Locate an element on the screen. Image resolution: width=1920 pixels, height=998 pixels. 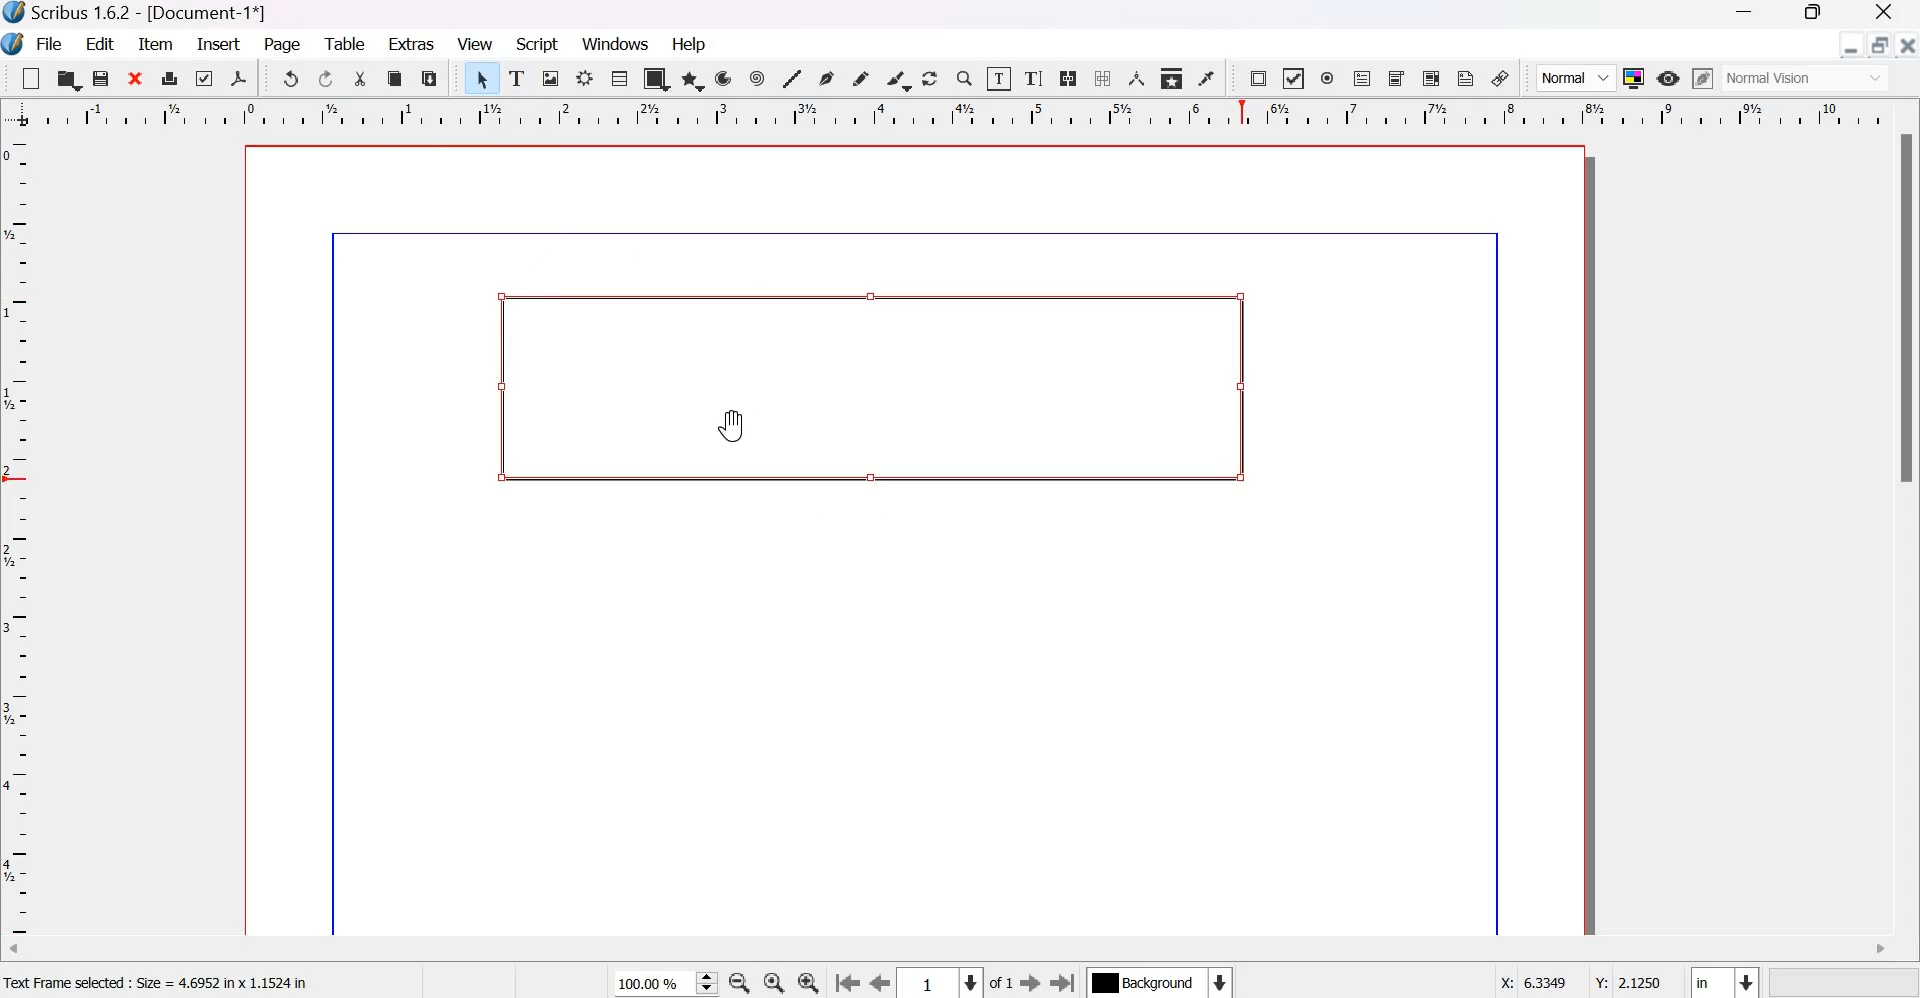
select item is located at coordinates (483, 78).